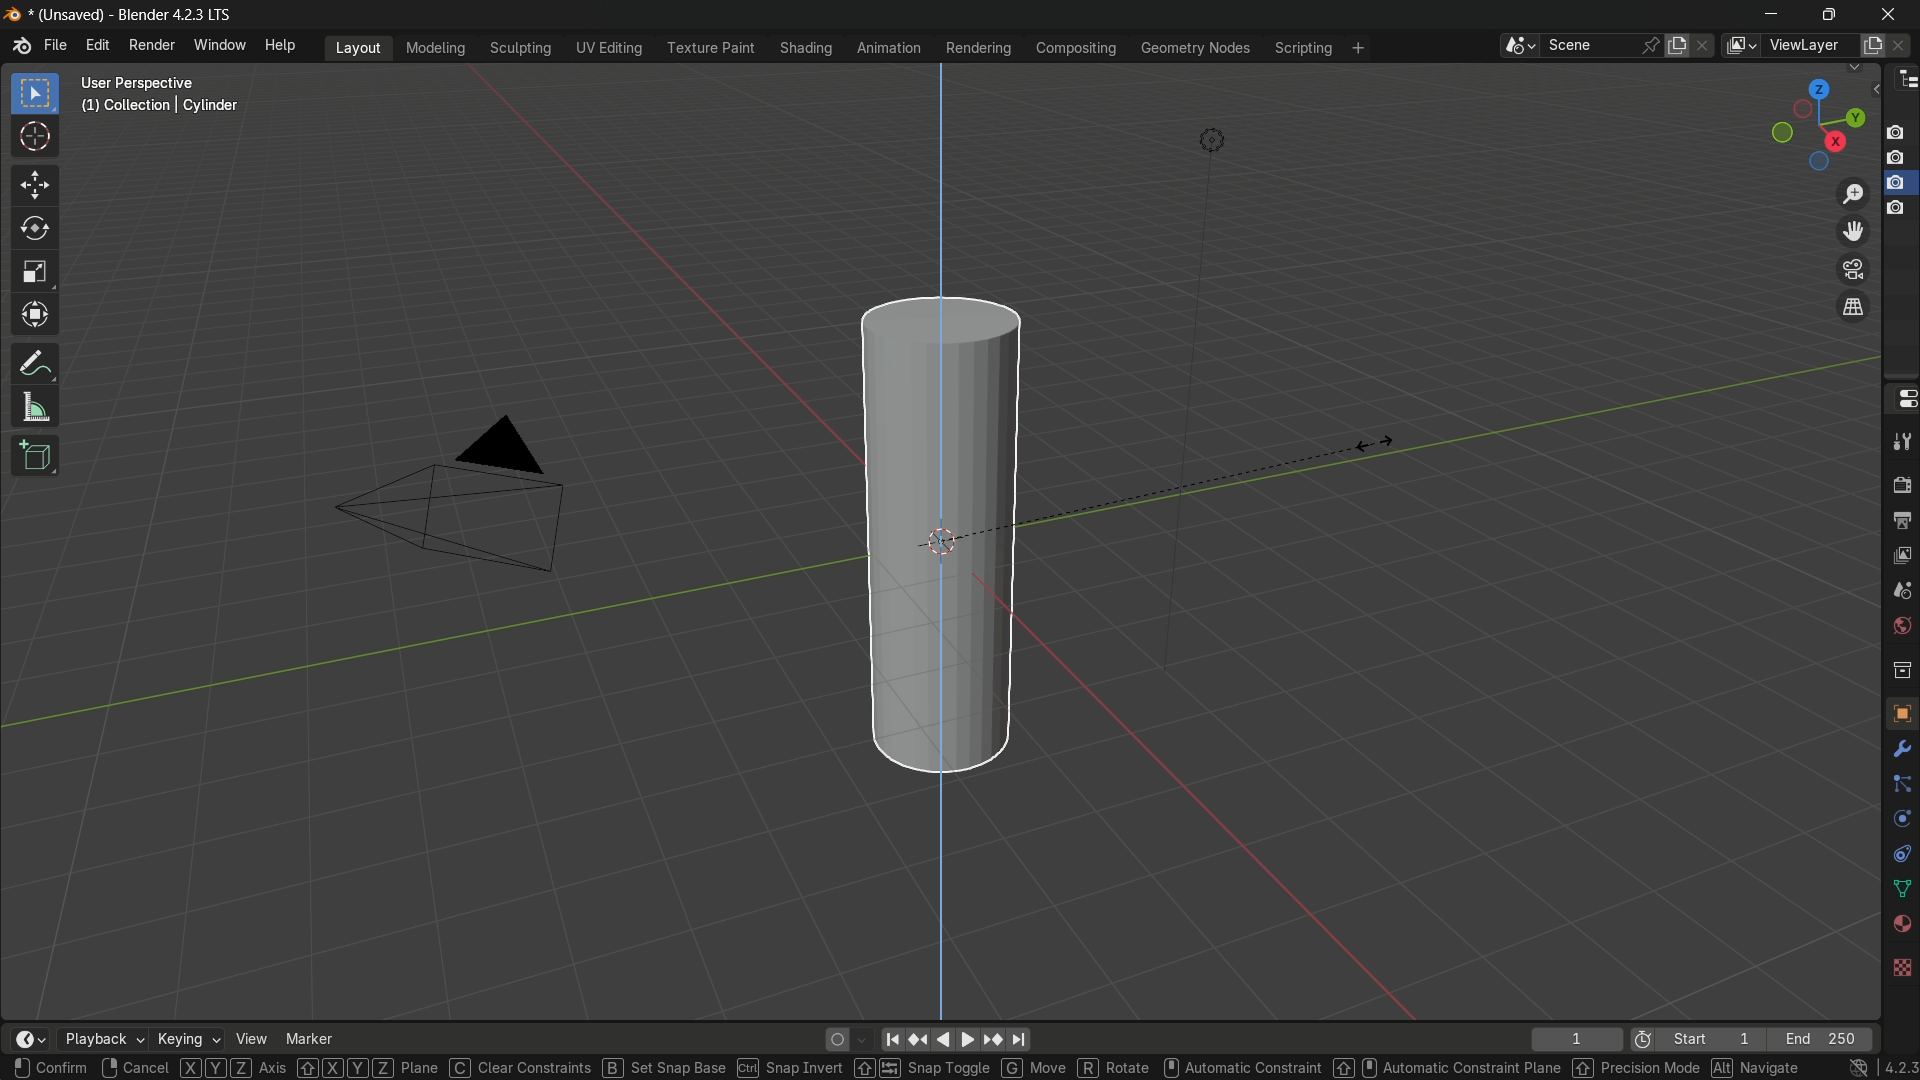  Describe the element at coordinates (35, 319) in the screenshot. I see `transform` at that location.